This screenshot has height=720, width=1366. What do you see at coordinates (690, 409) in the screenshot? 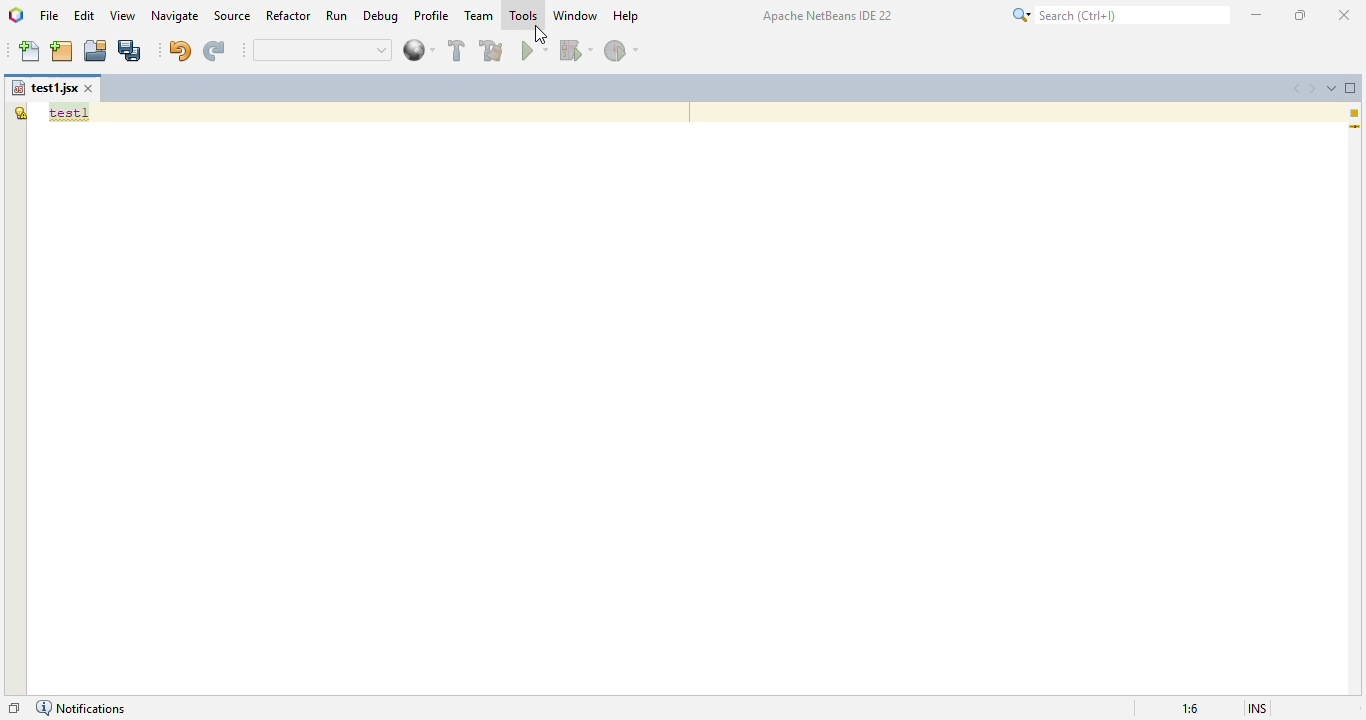
I see `editor window` at bounding box center [690, 409].